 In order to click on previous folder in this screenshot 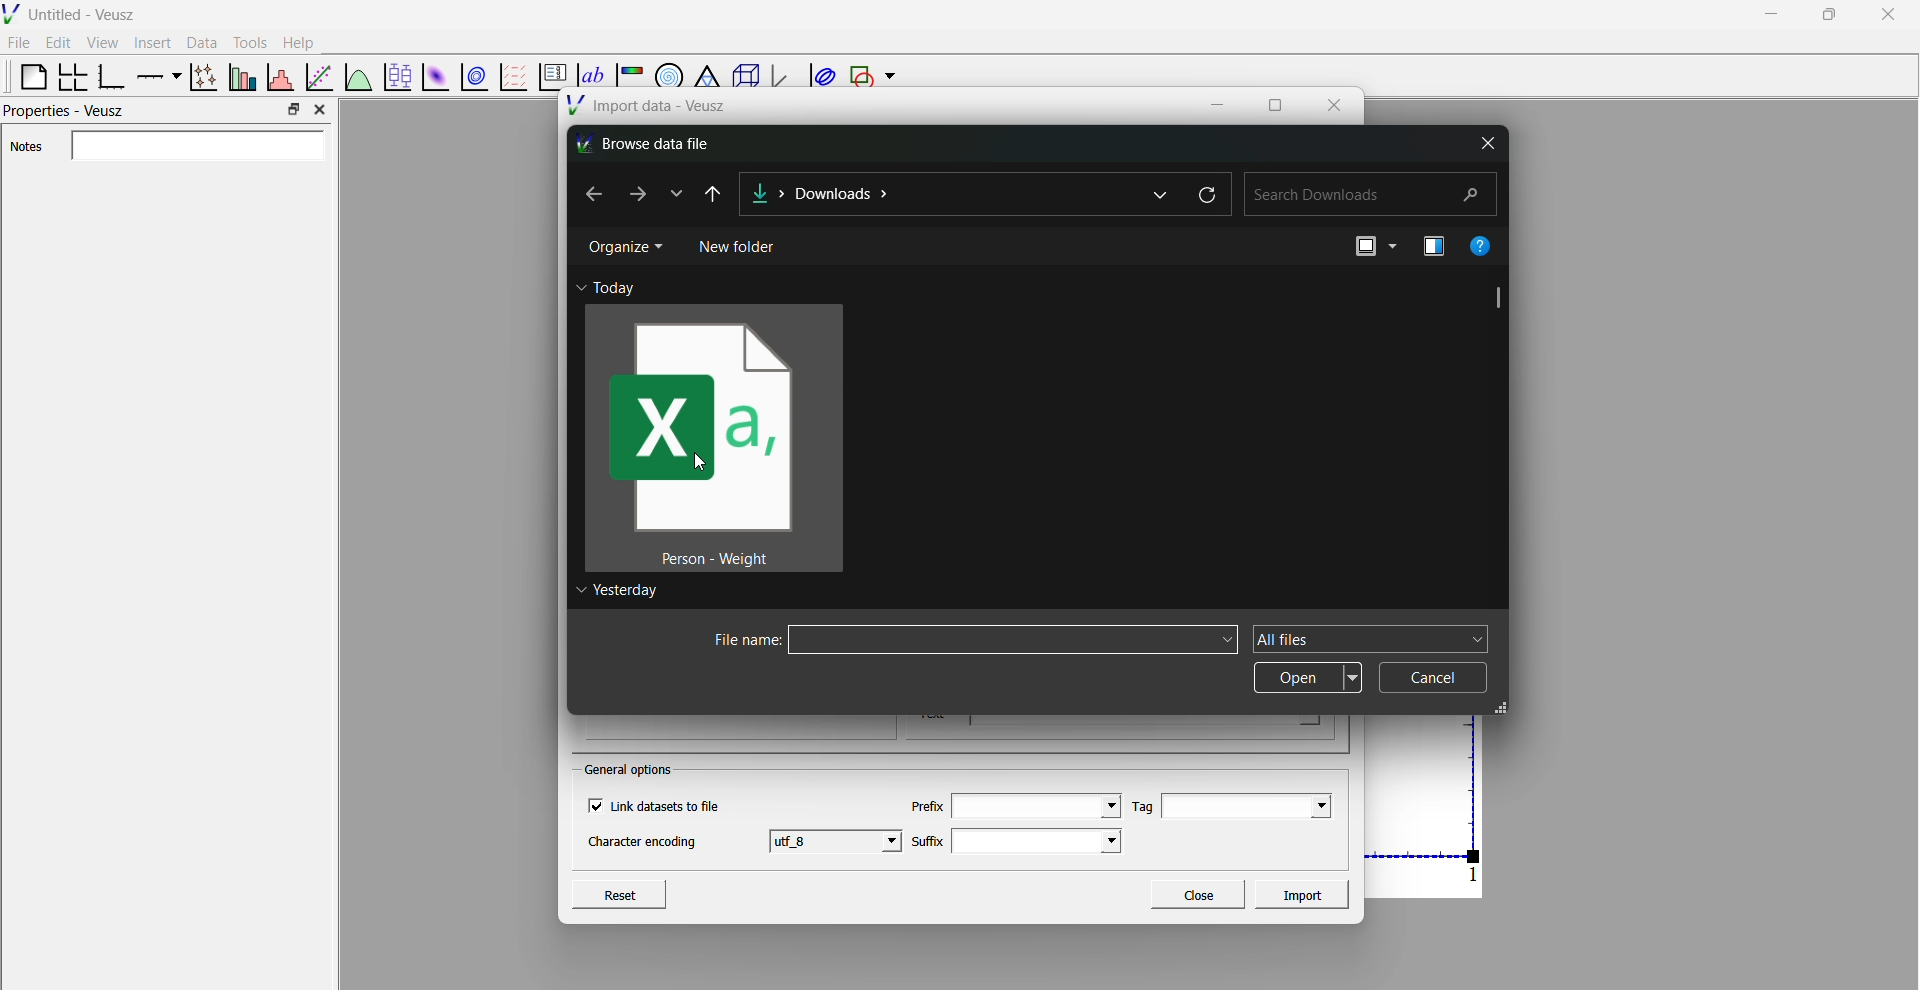, I will do `click(722, 192)`.